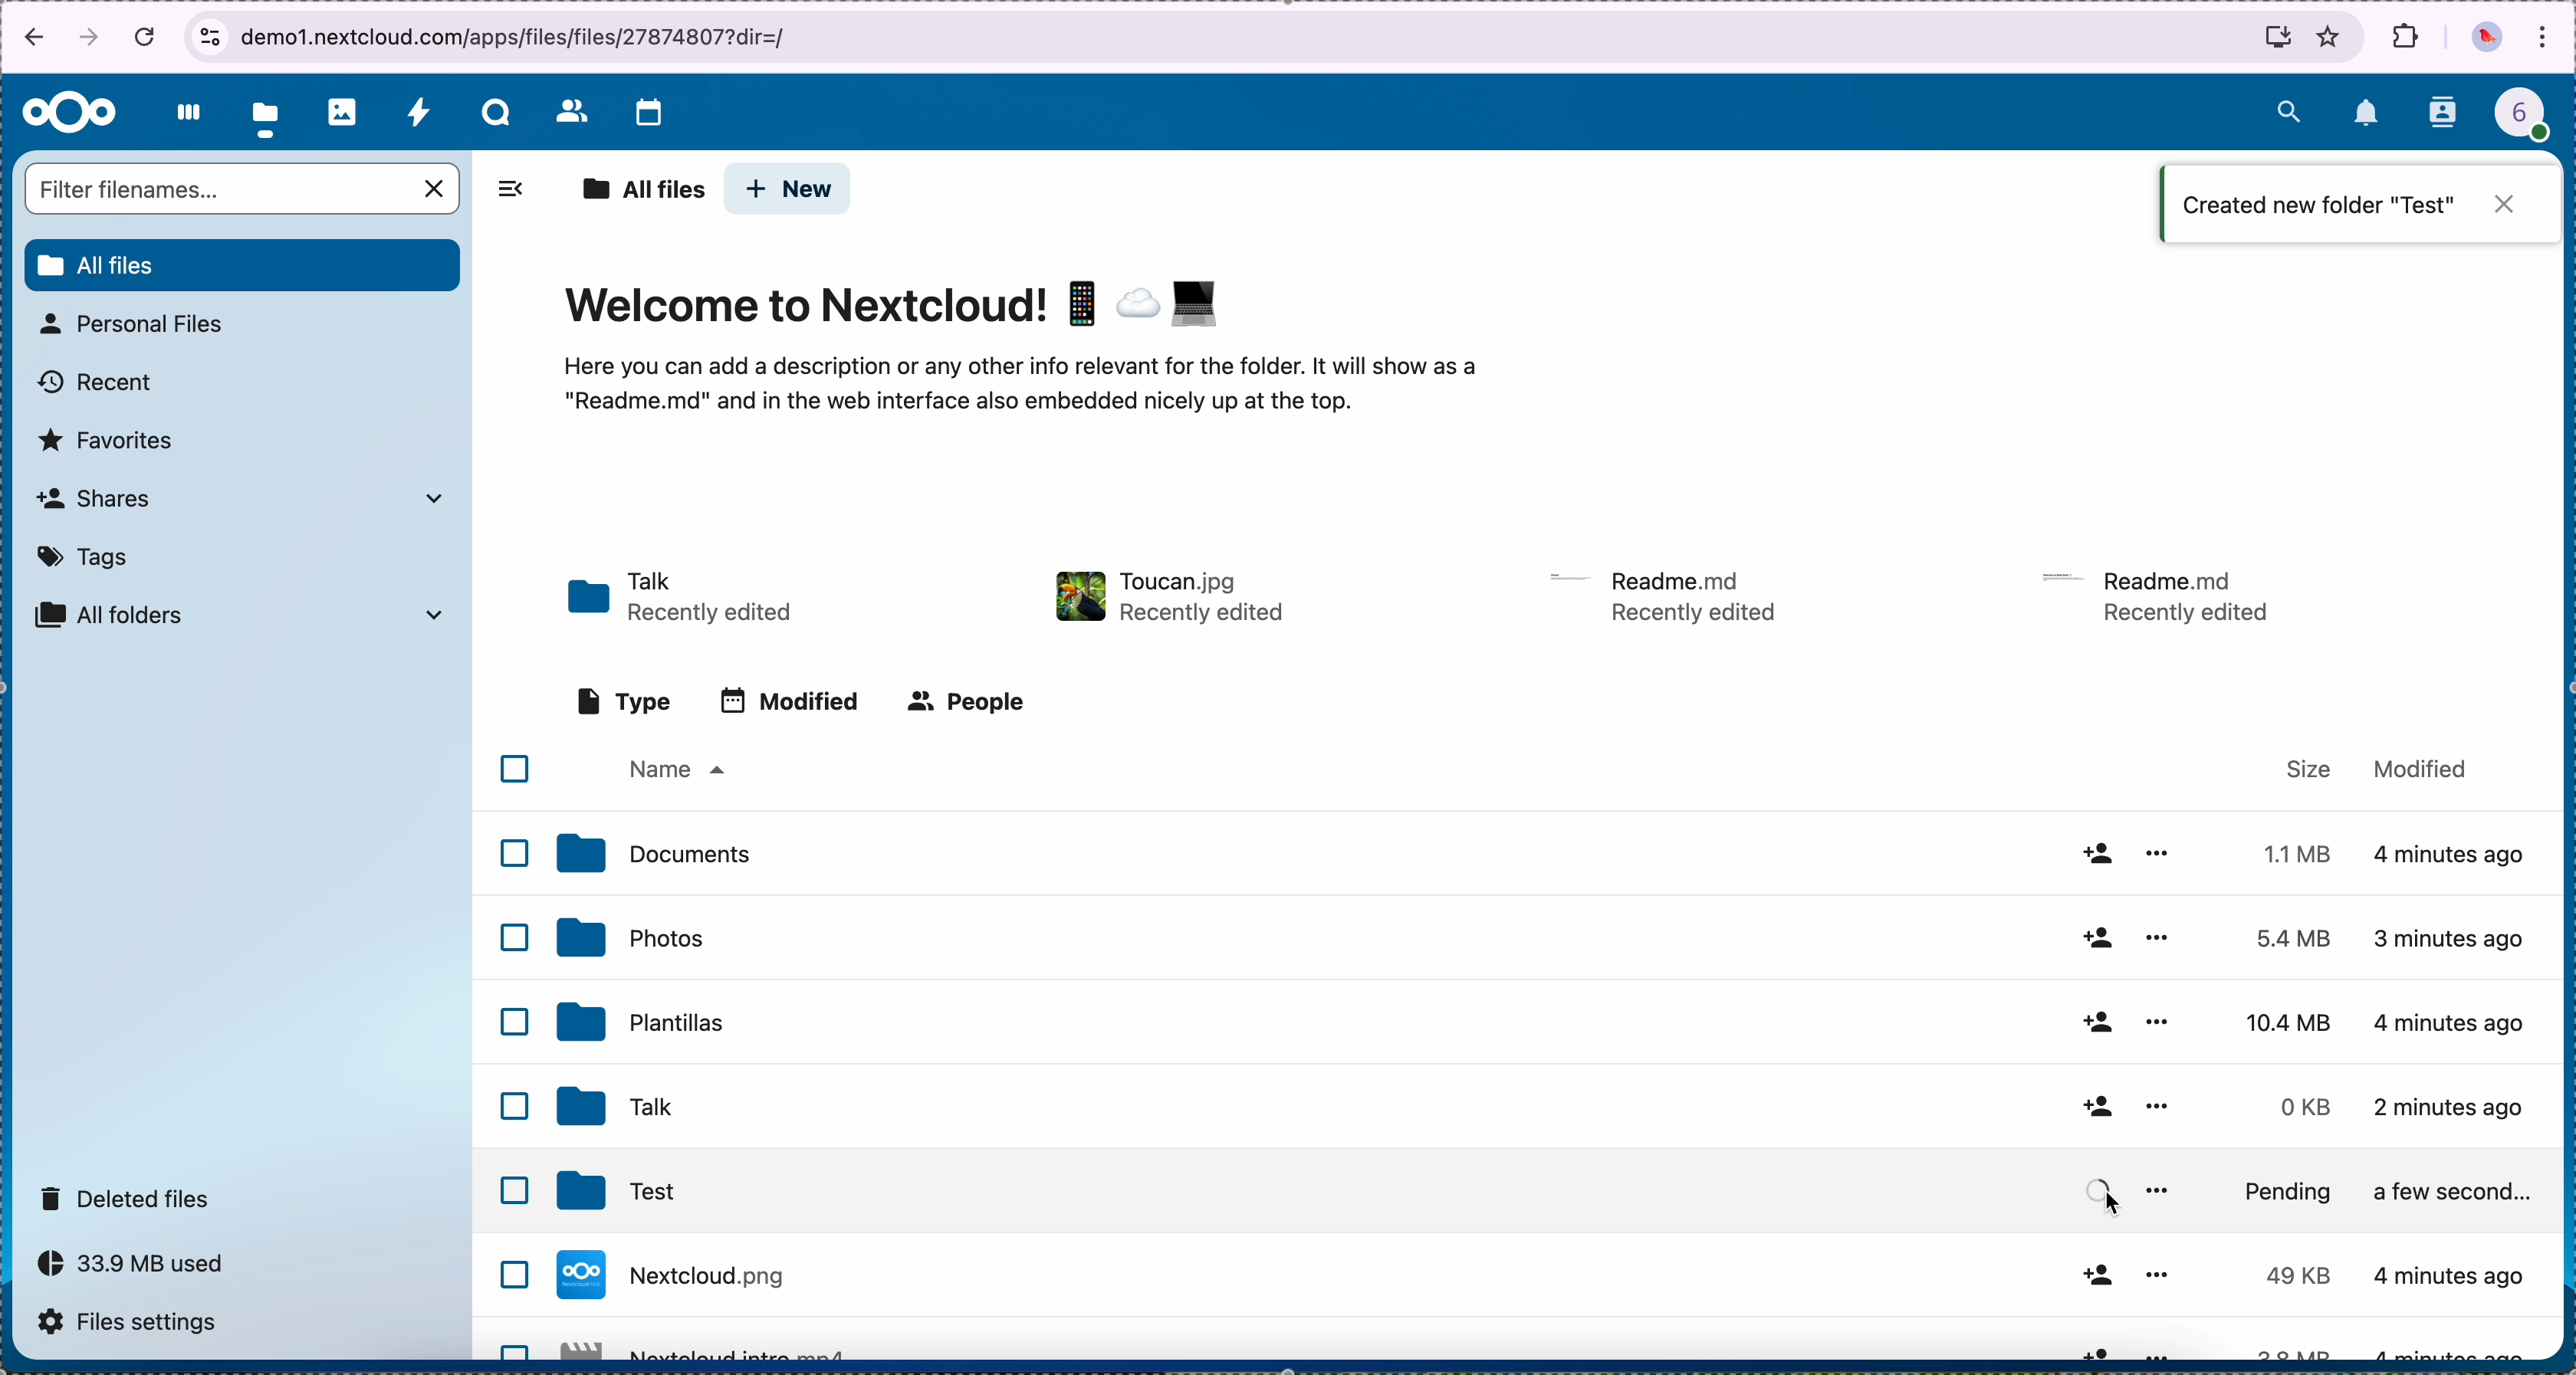  Describe the element at coordinates (789, 190) in the screenshot. I see `click on new button` at that location.